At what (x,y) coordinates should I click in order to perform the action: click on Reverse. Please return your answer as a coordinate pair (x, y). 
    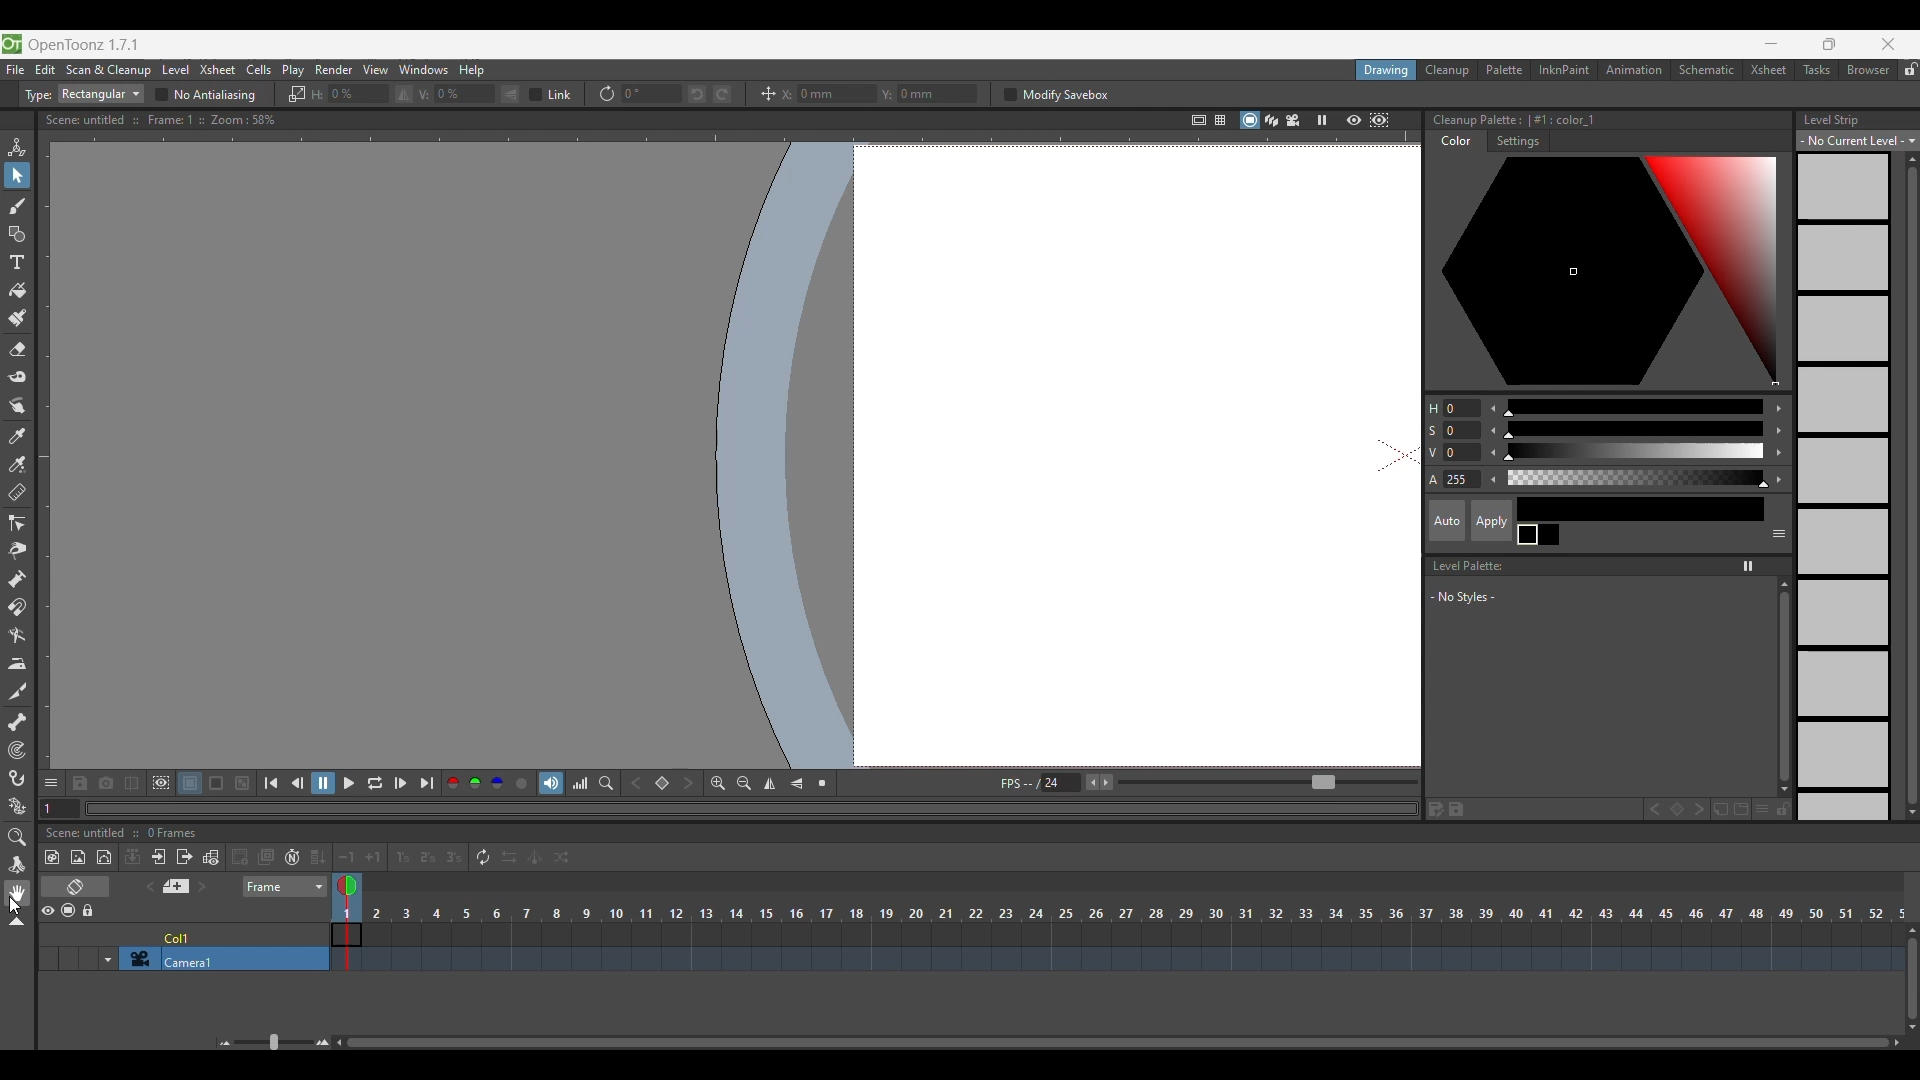
    Looking at the image, I should click on (509, 857).